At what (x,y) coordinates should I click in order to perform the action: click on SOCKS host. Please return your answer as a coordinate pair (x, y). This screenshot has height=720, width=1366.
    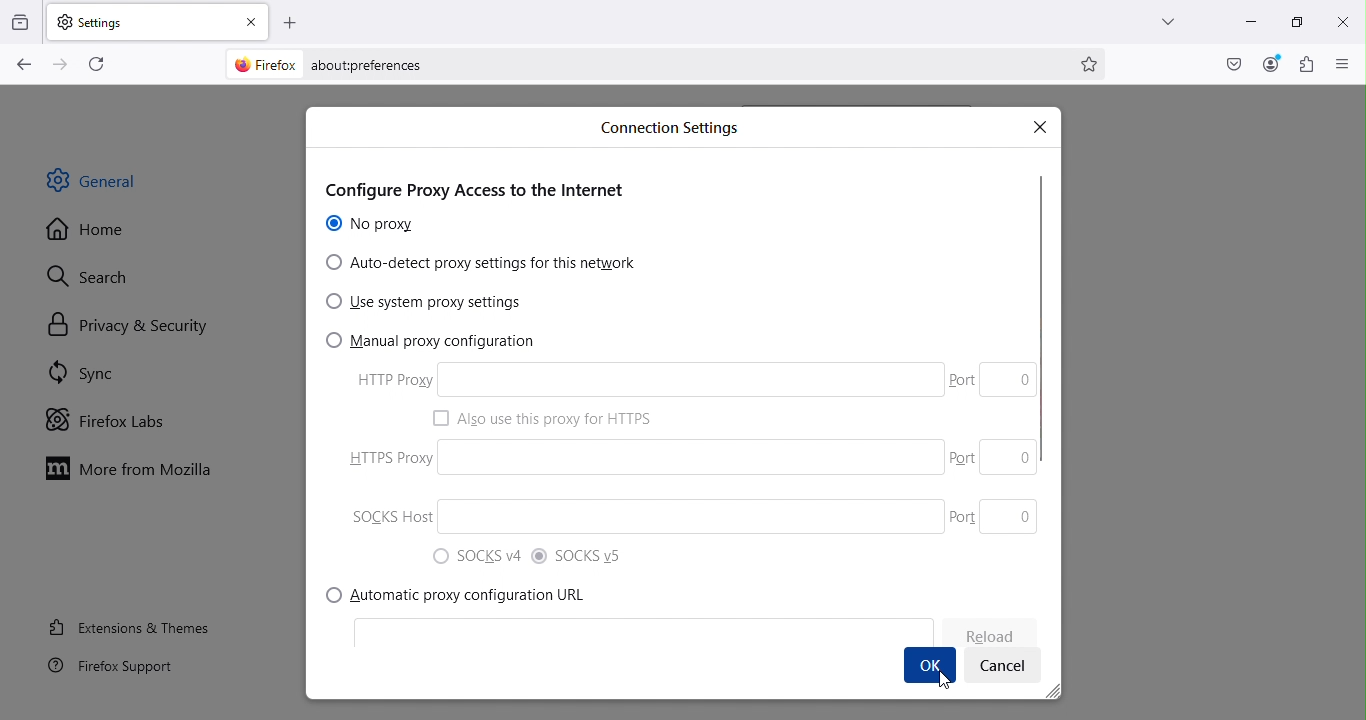
    Looking at the image, I should click on (690, 518).